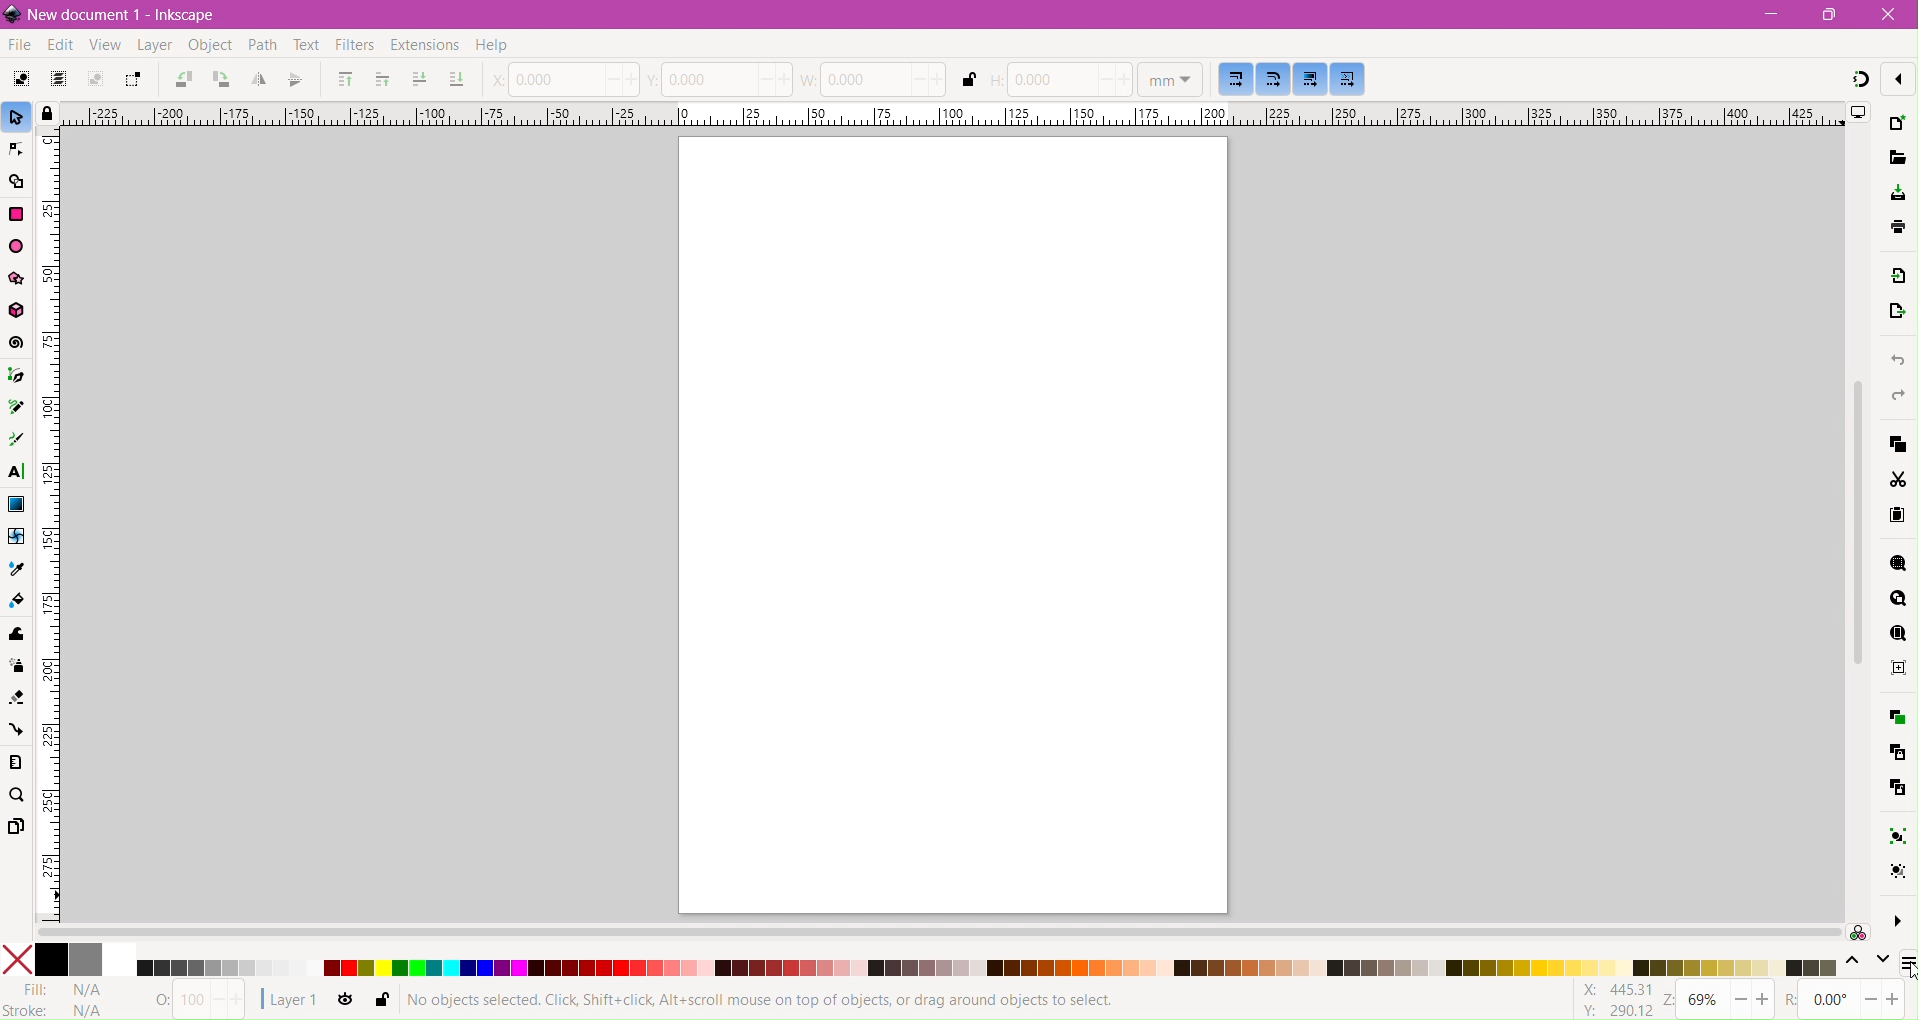  Describe the element at coordinates (260, 47) in the screenshot. I see `Path` at that location.